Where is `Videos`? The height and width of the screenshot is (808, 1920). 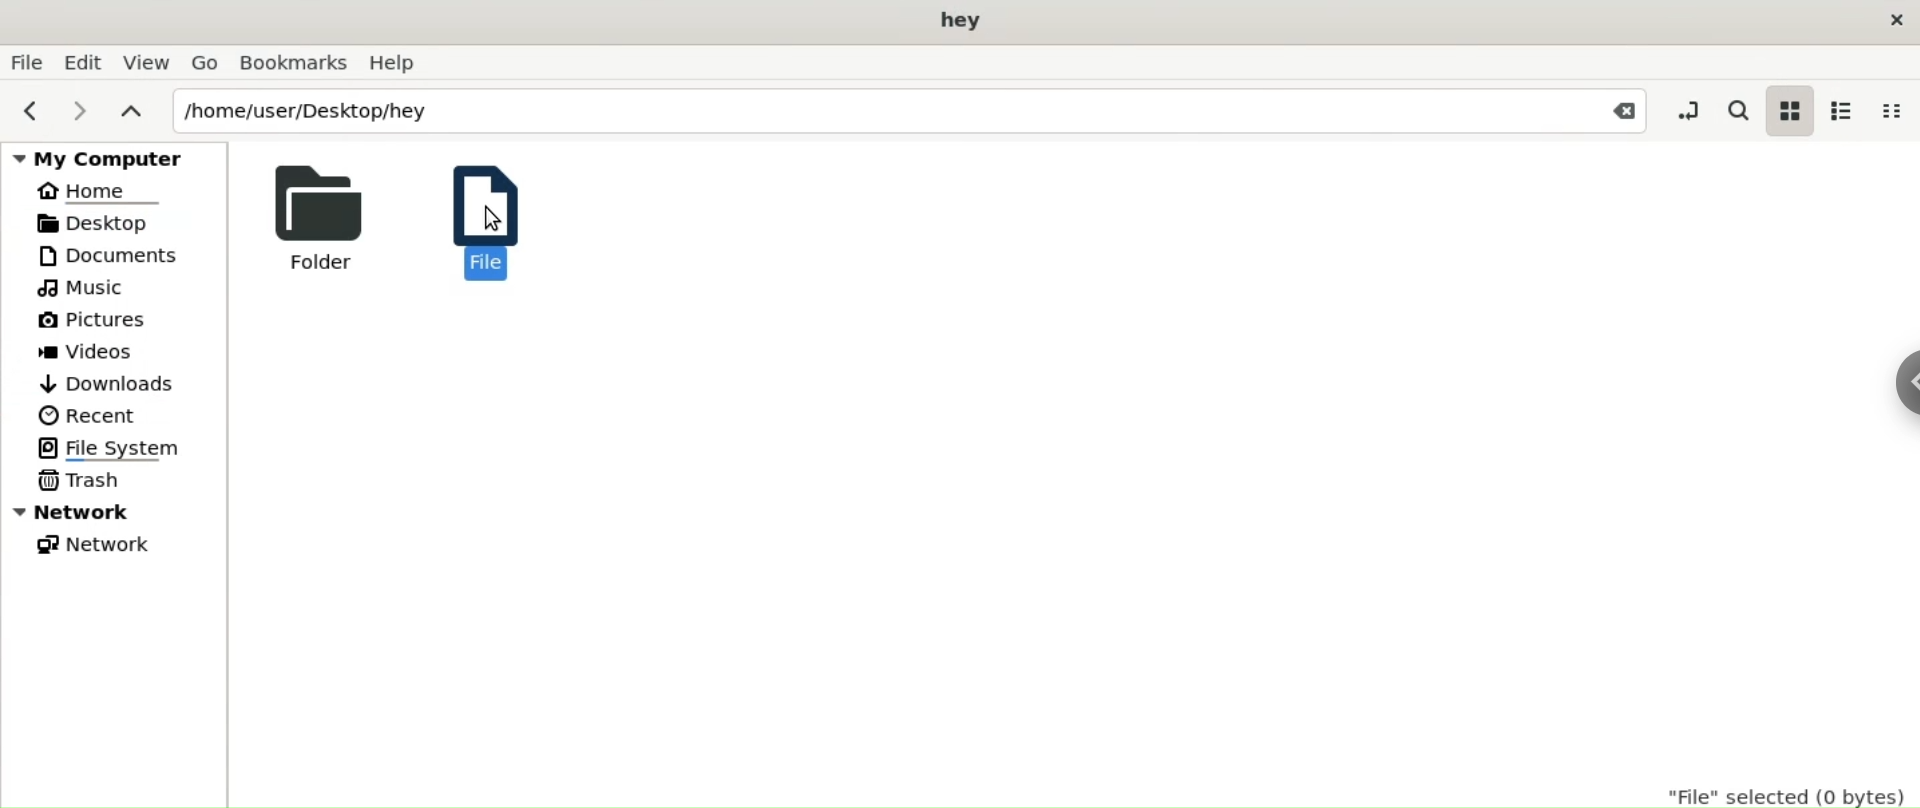
Videos is located at coordinates (102, 352).